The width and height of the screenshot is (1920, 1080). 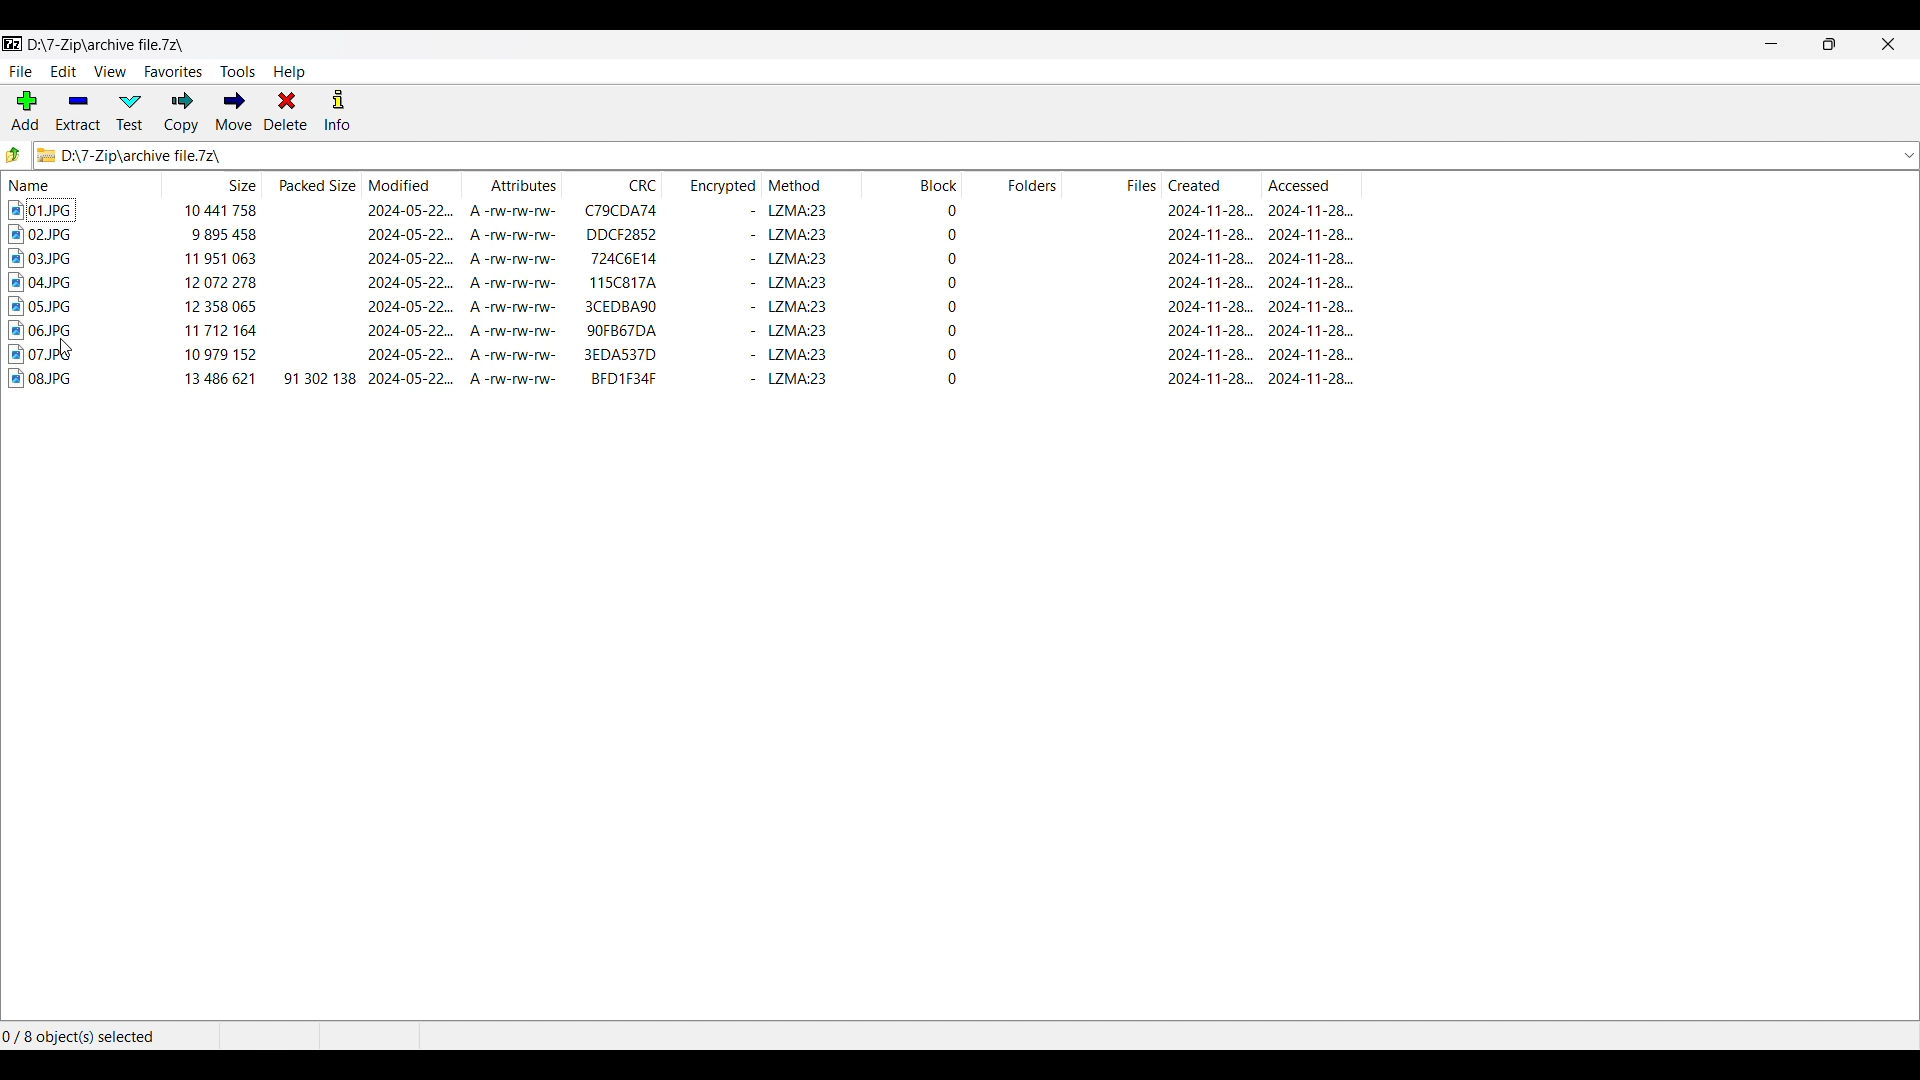 What do you see at coordinates (713, 184) in the screenshot?
I see `Encrypted column` at bounding box center [713, 184].